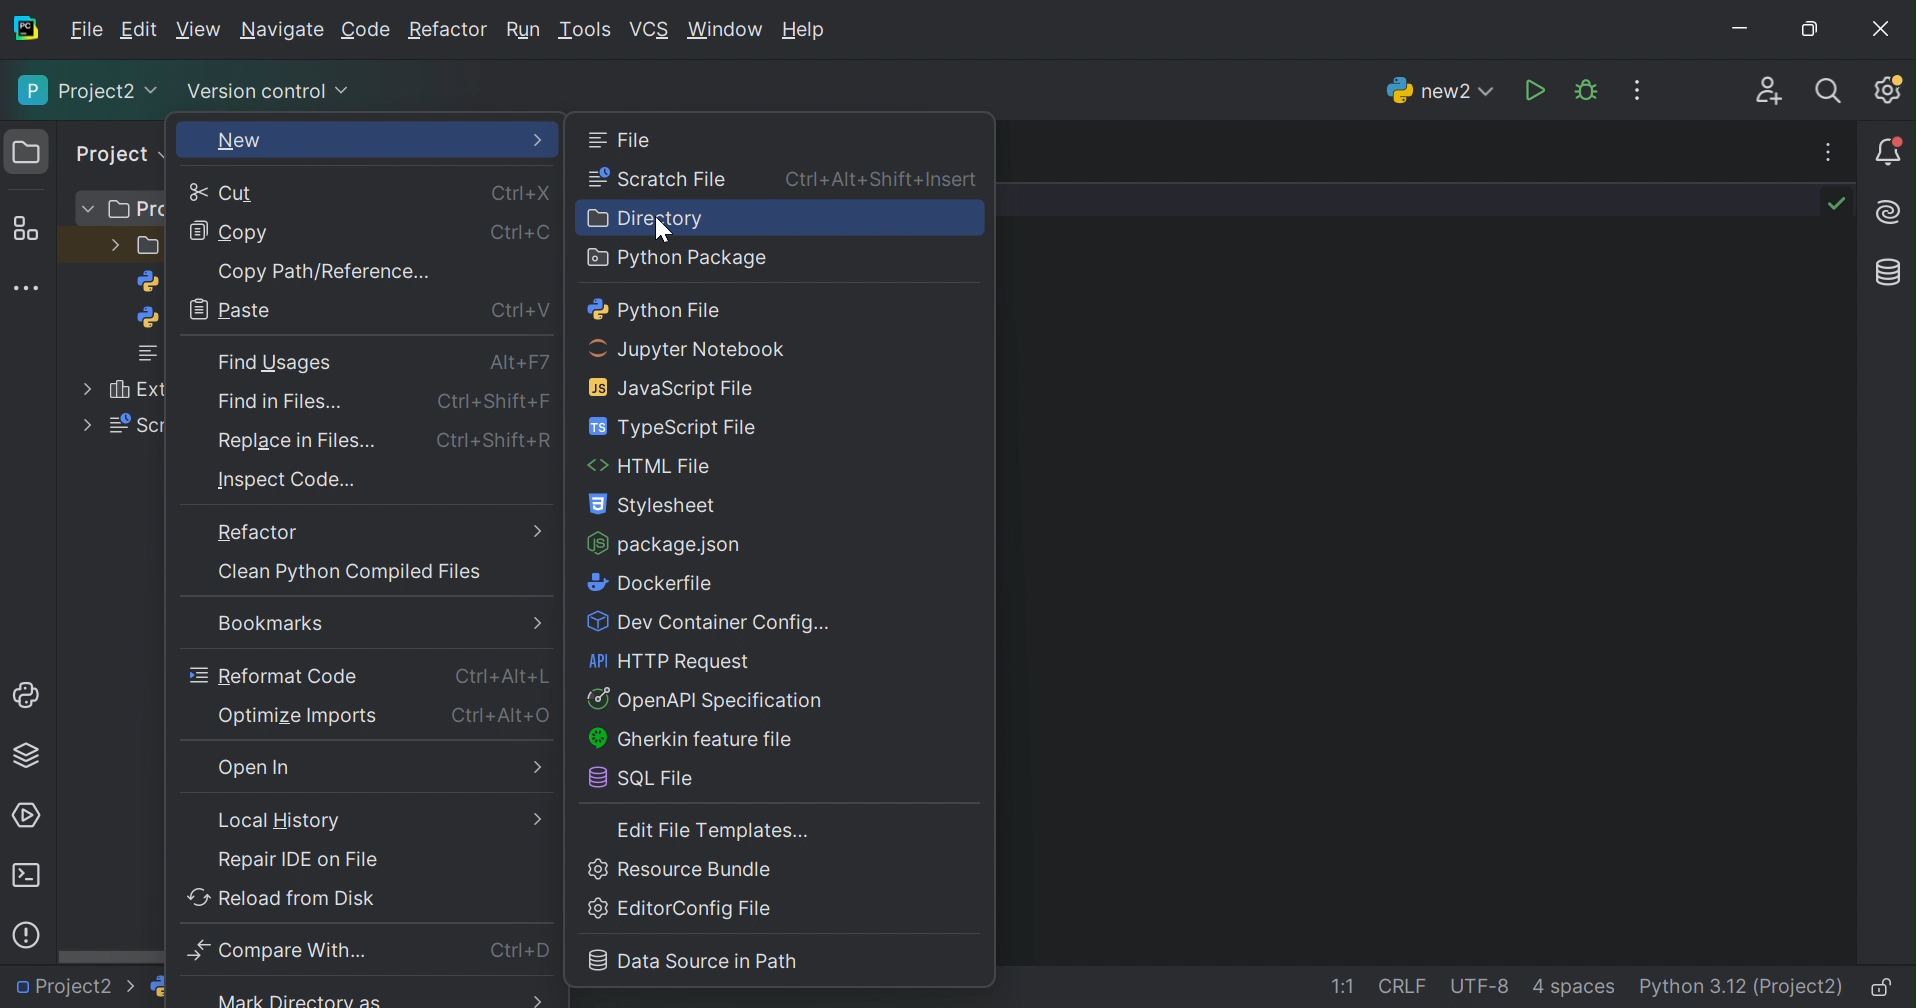 The width and height of the screenshot is (1916, 1008). What do you see at coordinates (624, 140) in the screenshot?
I see `File` at bounding box center [624, 140].